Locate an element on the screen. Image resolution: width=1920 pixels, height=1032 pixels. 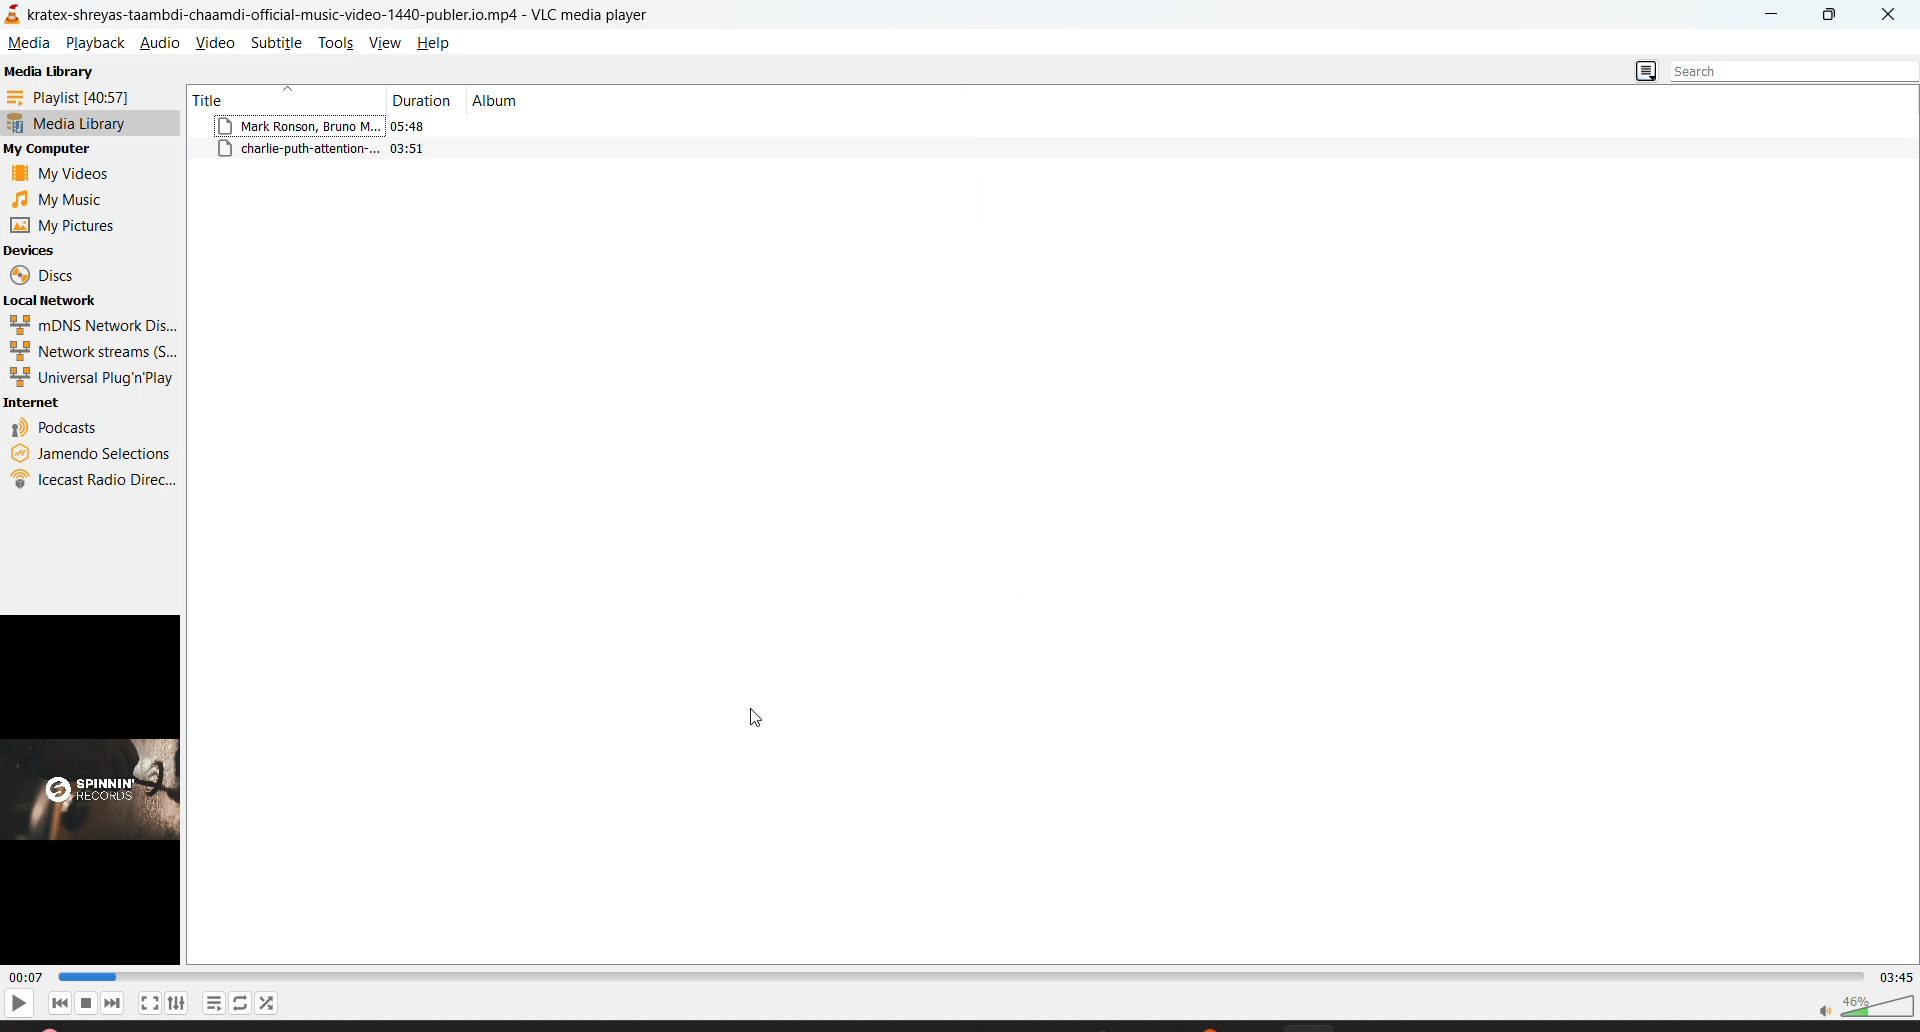
fullscreen is located at coordinates (150, 1001).